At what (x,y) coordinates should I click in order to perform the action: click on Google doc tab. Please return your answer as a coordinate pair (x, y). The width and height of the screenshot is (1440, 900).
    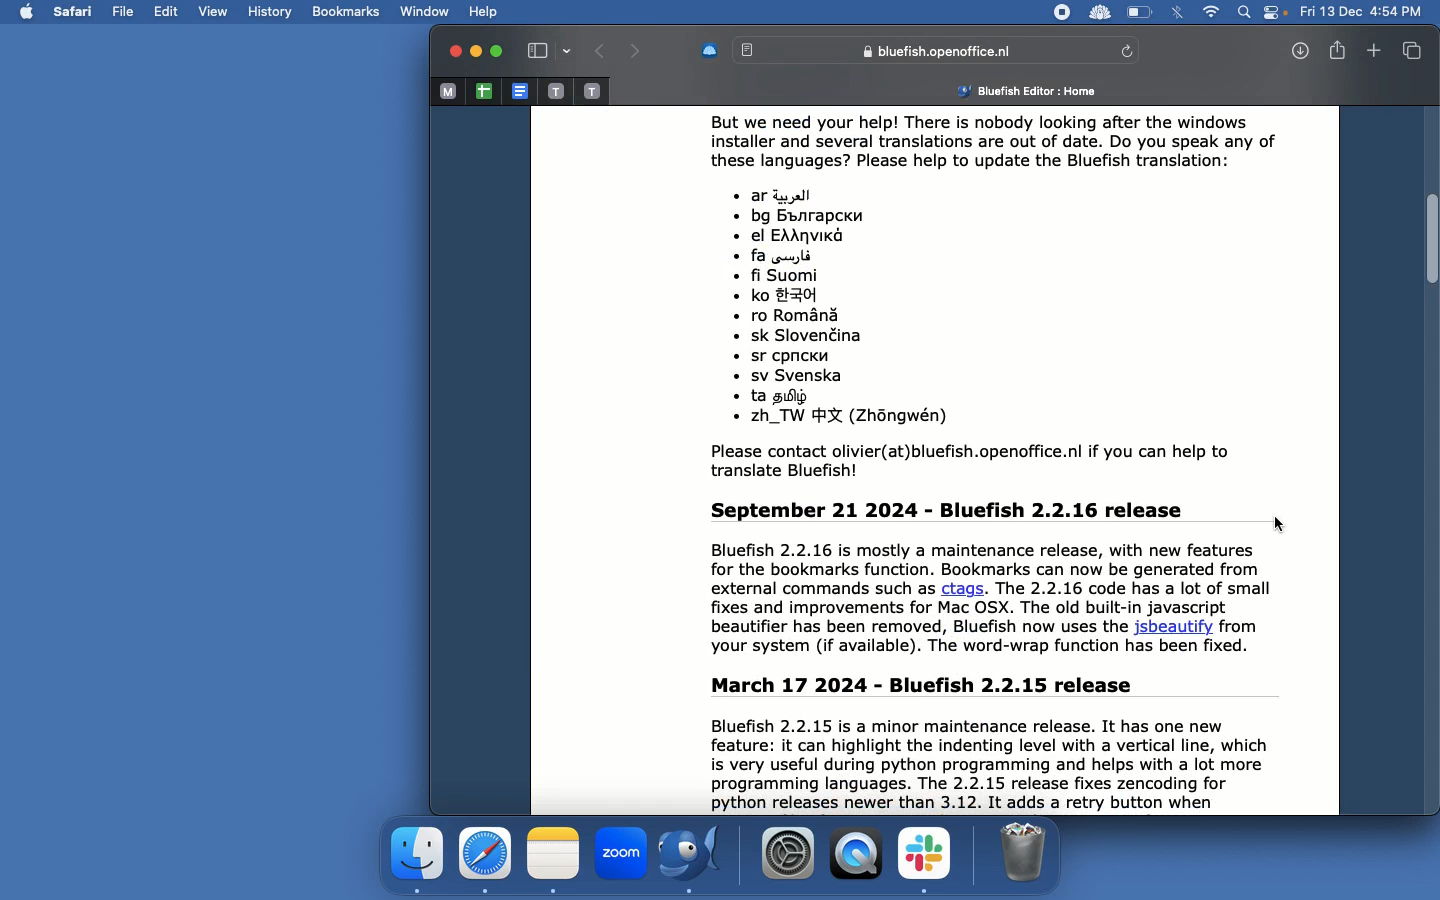
    Looking at the image, I should click on (520, 91).